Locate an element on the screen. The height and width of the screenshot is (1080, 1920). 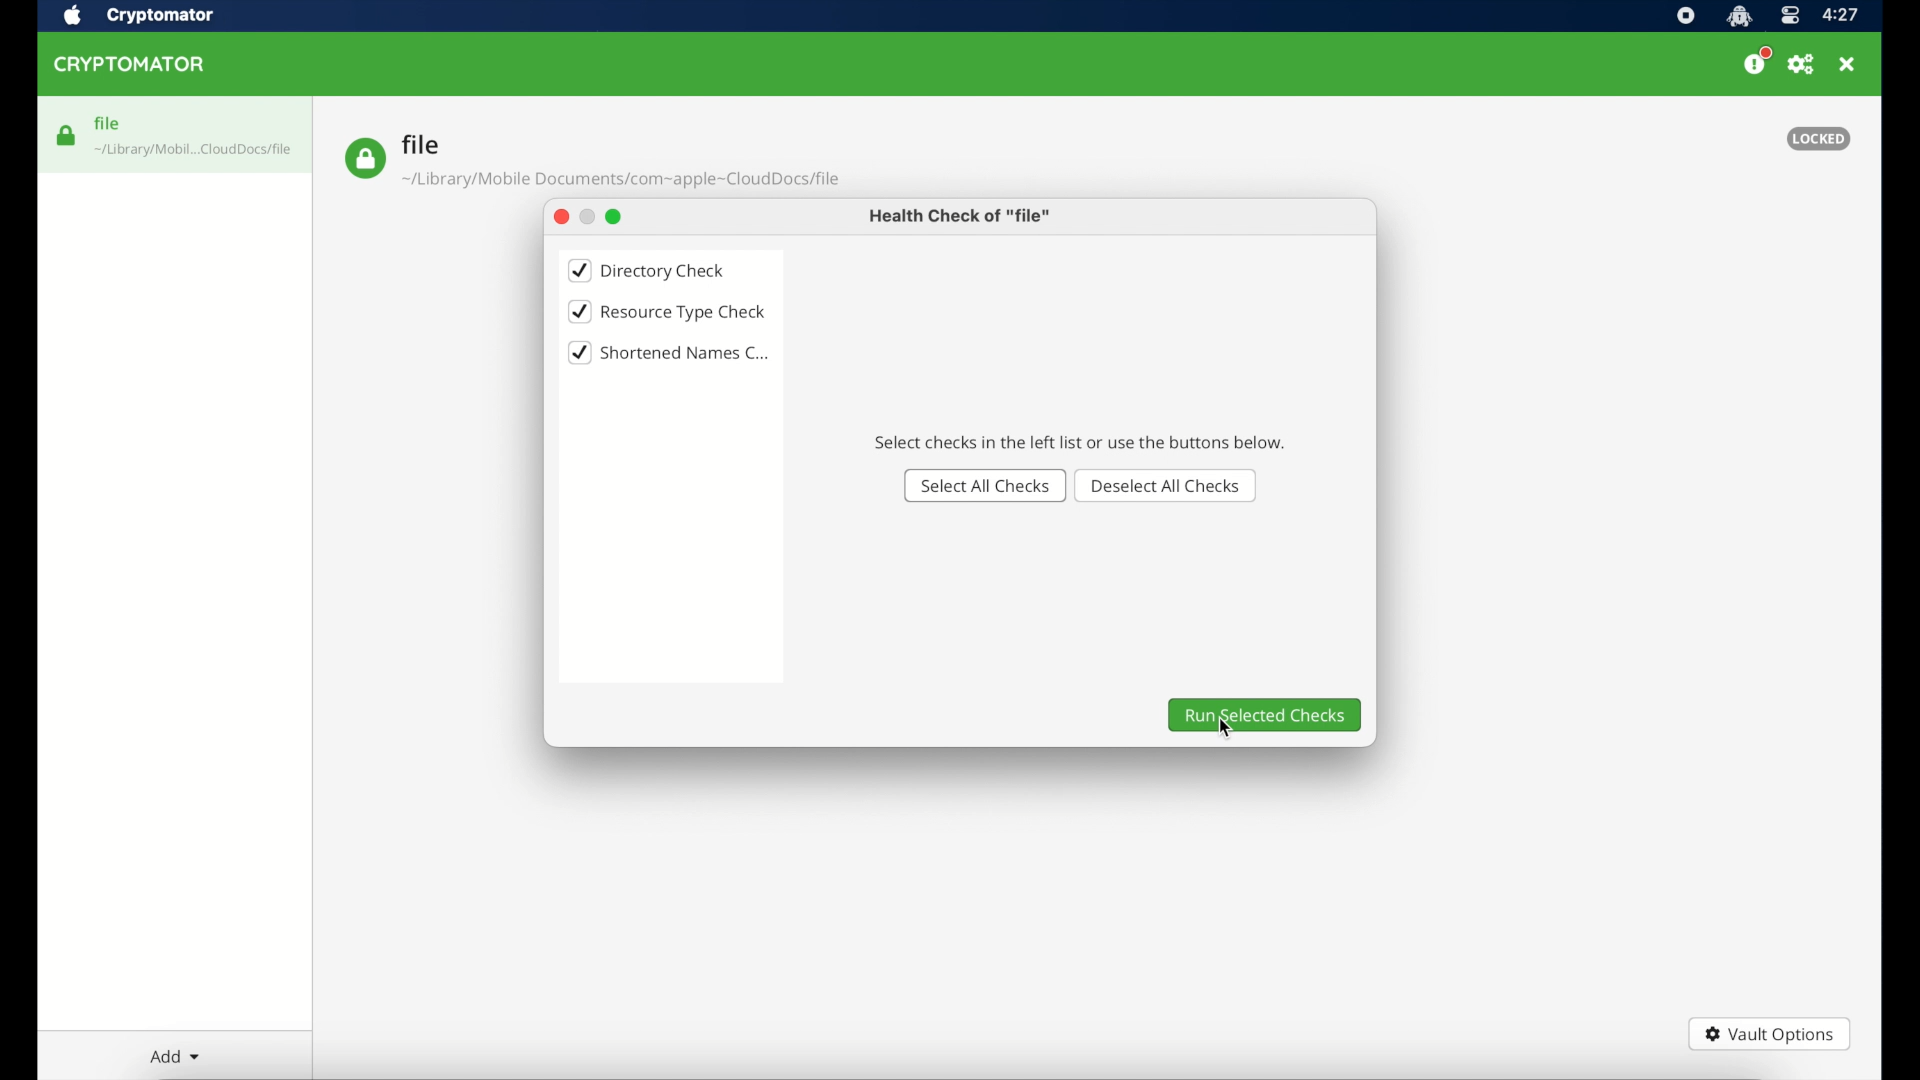
maximize is located at coordinates (616, 216).